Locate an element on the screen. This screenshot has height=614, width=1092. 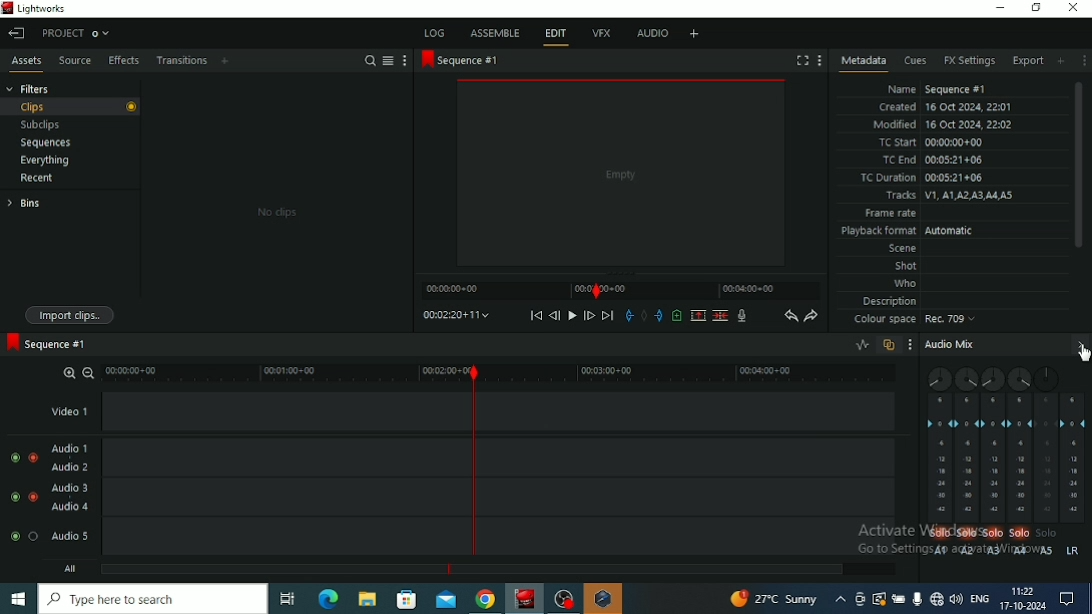
Adjust is located at coordinates (965, 379).